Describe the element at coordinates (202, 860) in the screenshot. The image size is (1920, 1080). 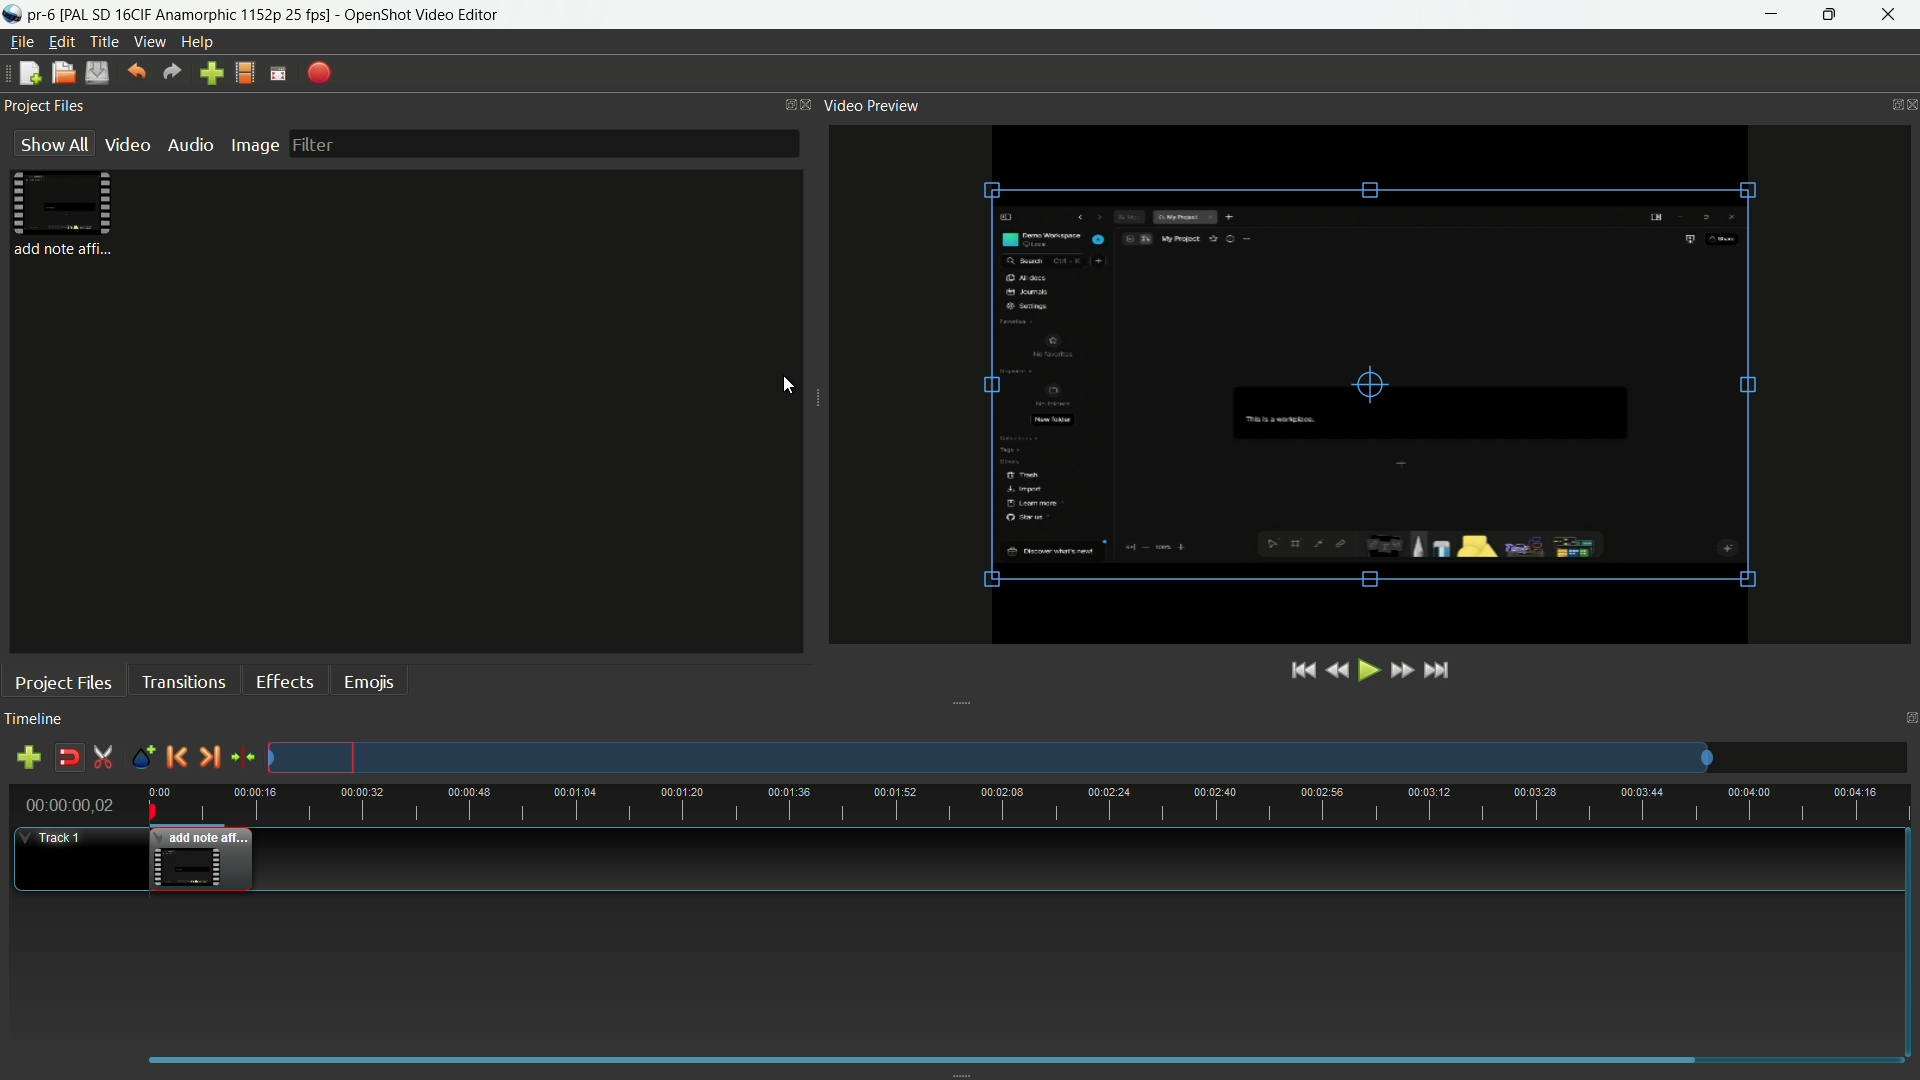
I see `video in timeline` at that location.